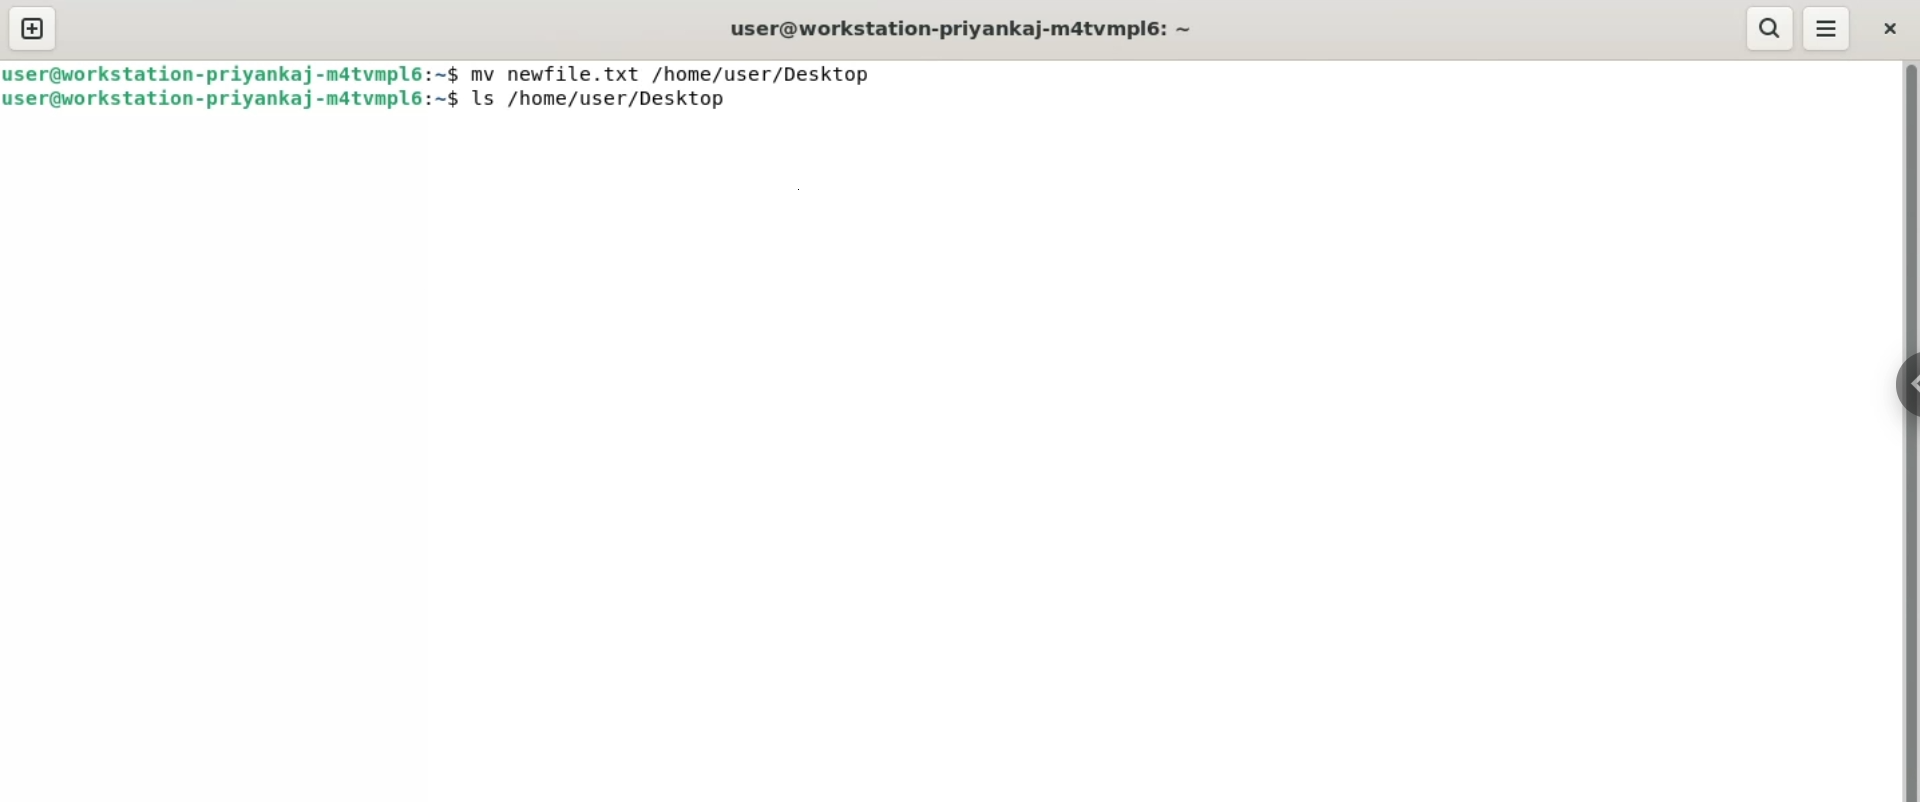 This screenshot has width=1920, height=802. I want to click on ls /home/user/Desktop, so click(606, 100).